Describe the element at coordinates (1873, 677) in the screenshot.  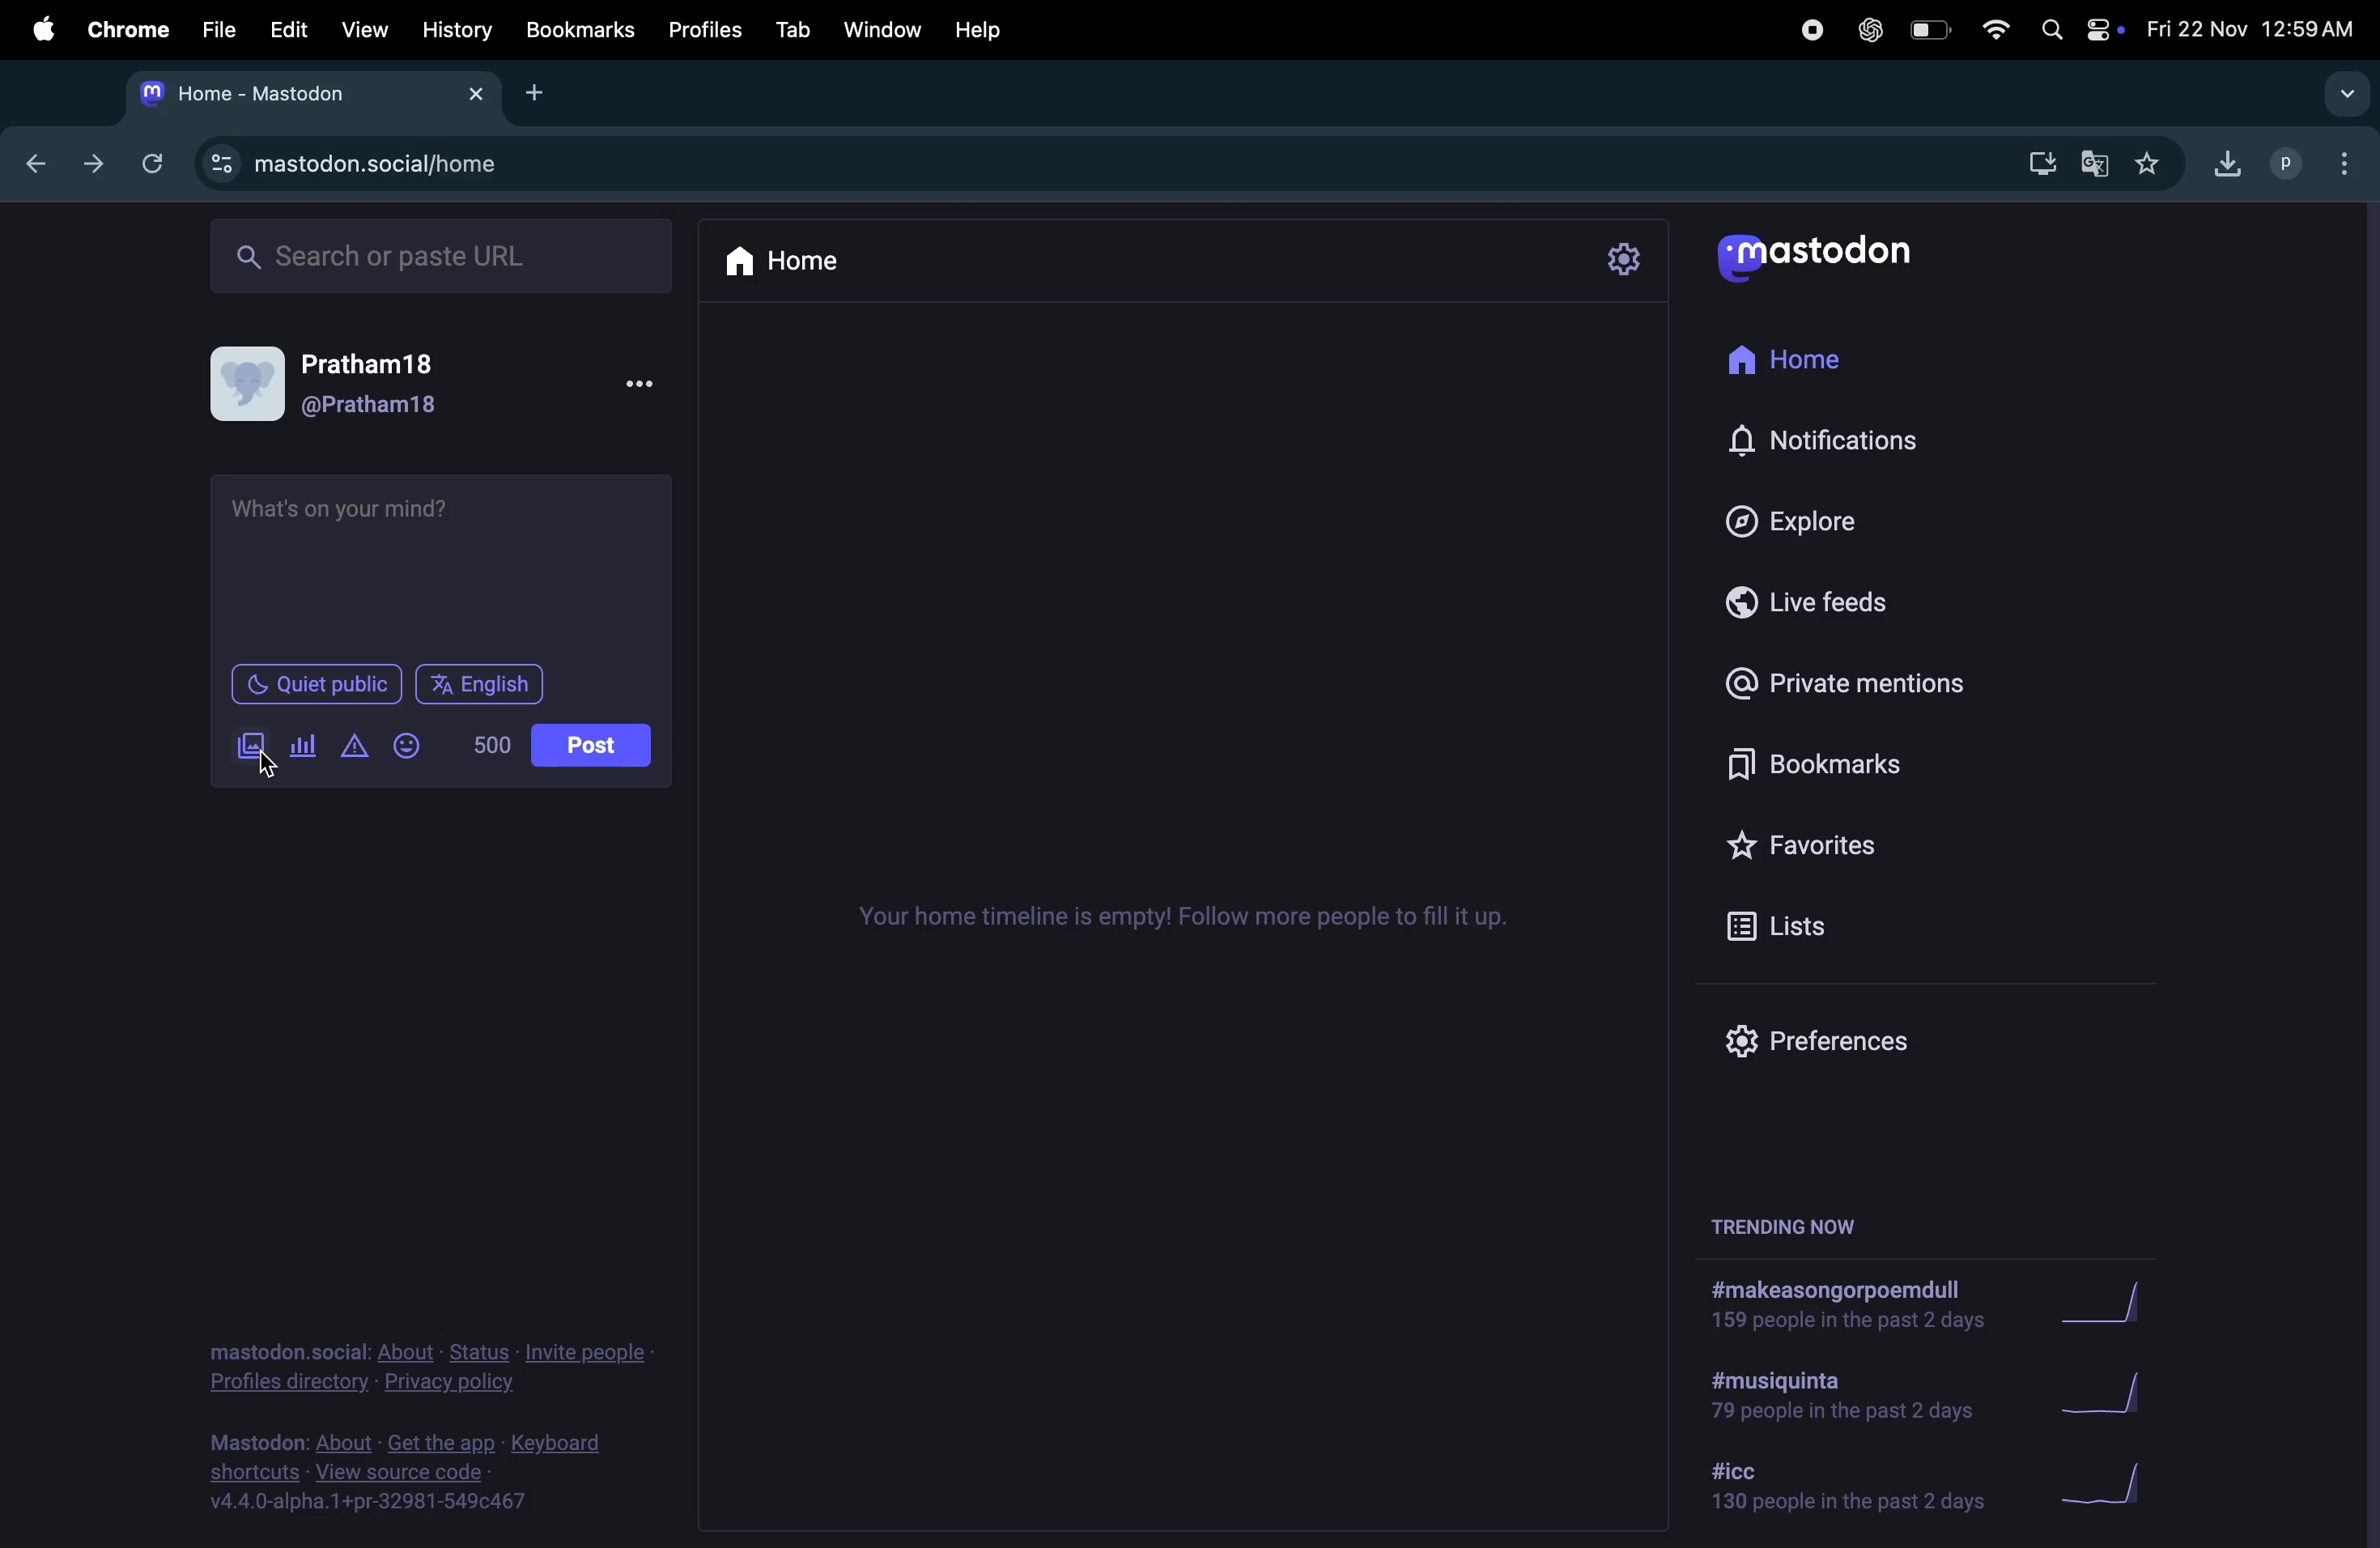
I see `private mentions` at that location.